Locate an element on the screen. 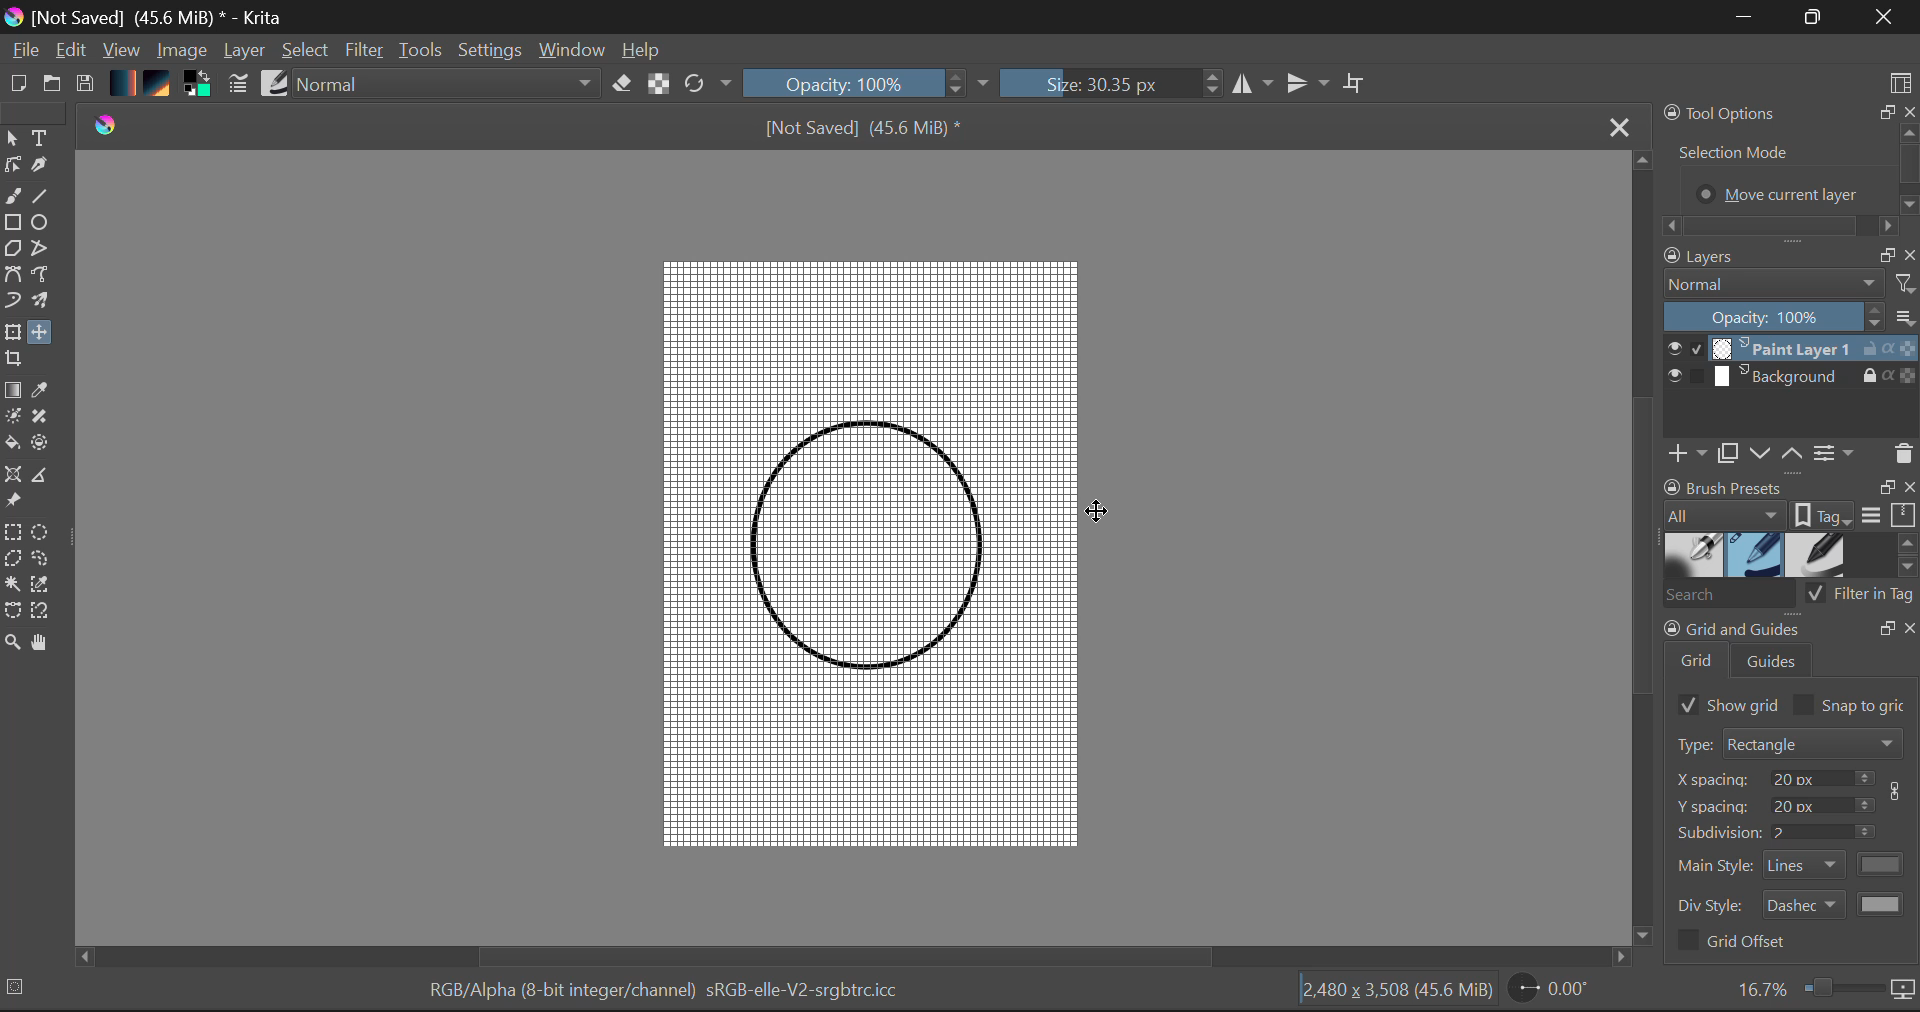  Bezier Curve Selection is located at coordinates (12, 610).